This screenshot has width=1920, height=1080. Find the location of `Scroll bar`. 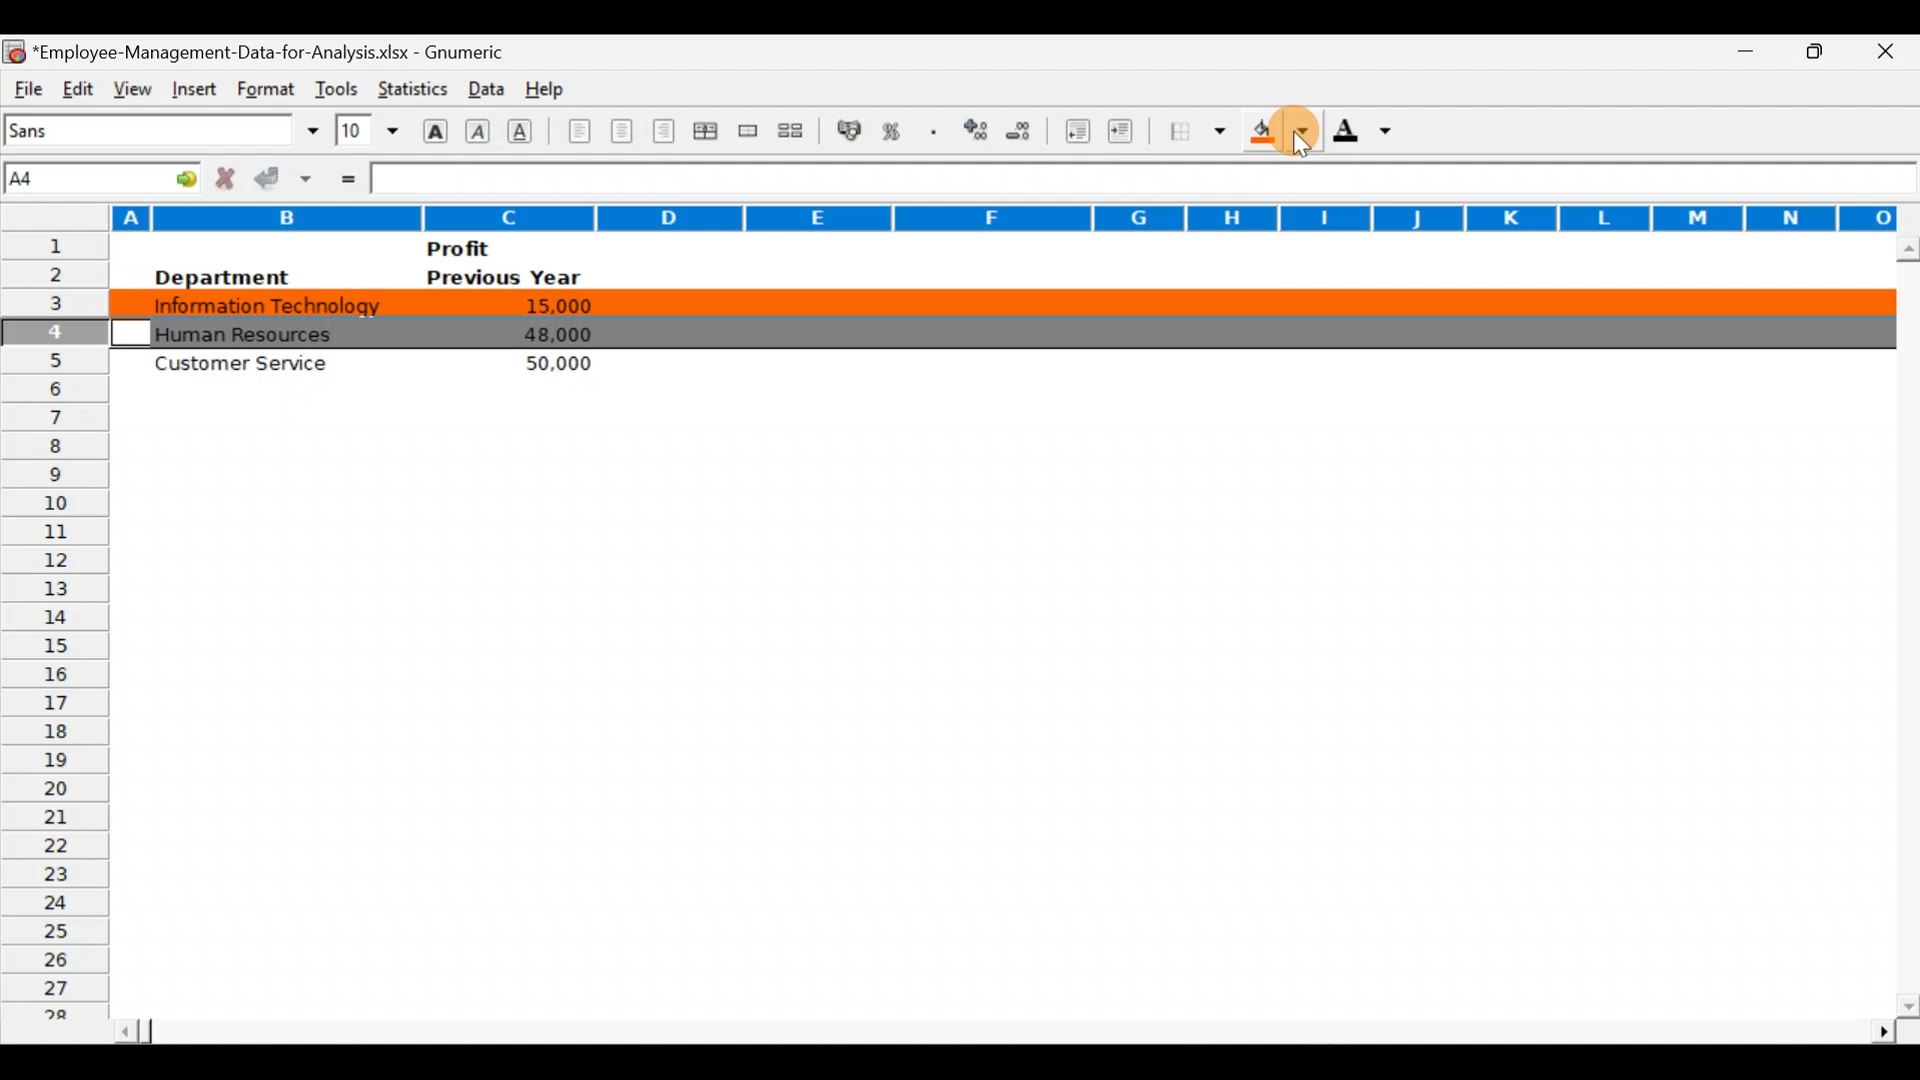

Scroll bar is located at coordinates (1903, 626).